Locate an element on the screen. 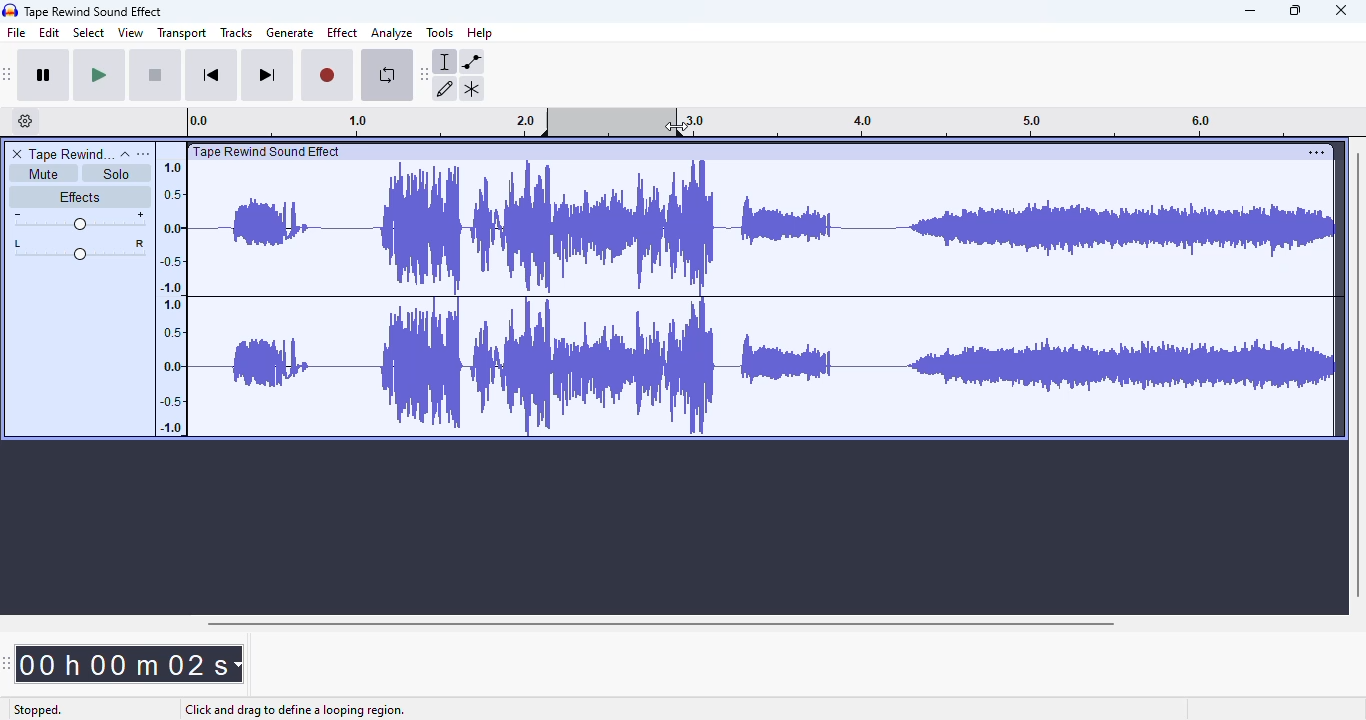  mute is located at coordinates (39, 173).